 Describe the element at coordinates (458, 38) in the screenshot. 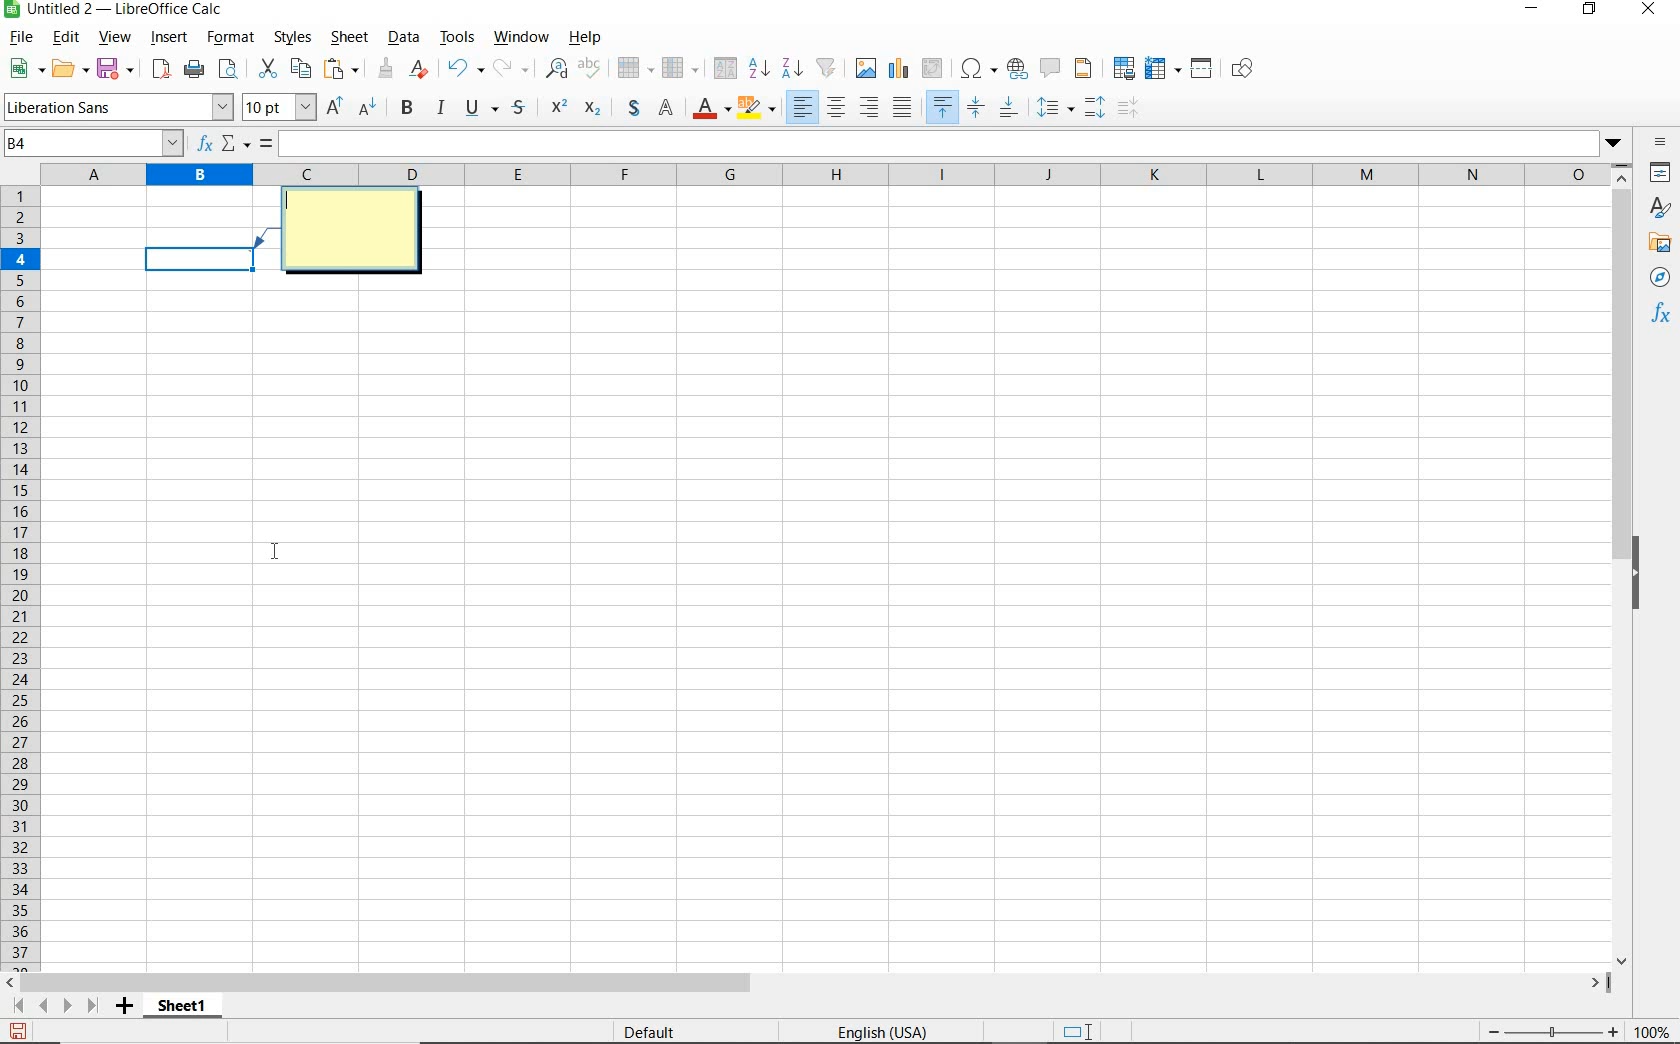

I see `tools` at that location.